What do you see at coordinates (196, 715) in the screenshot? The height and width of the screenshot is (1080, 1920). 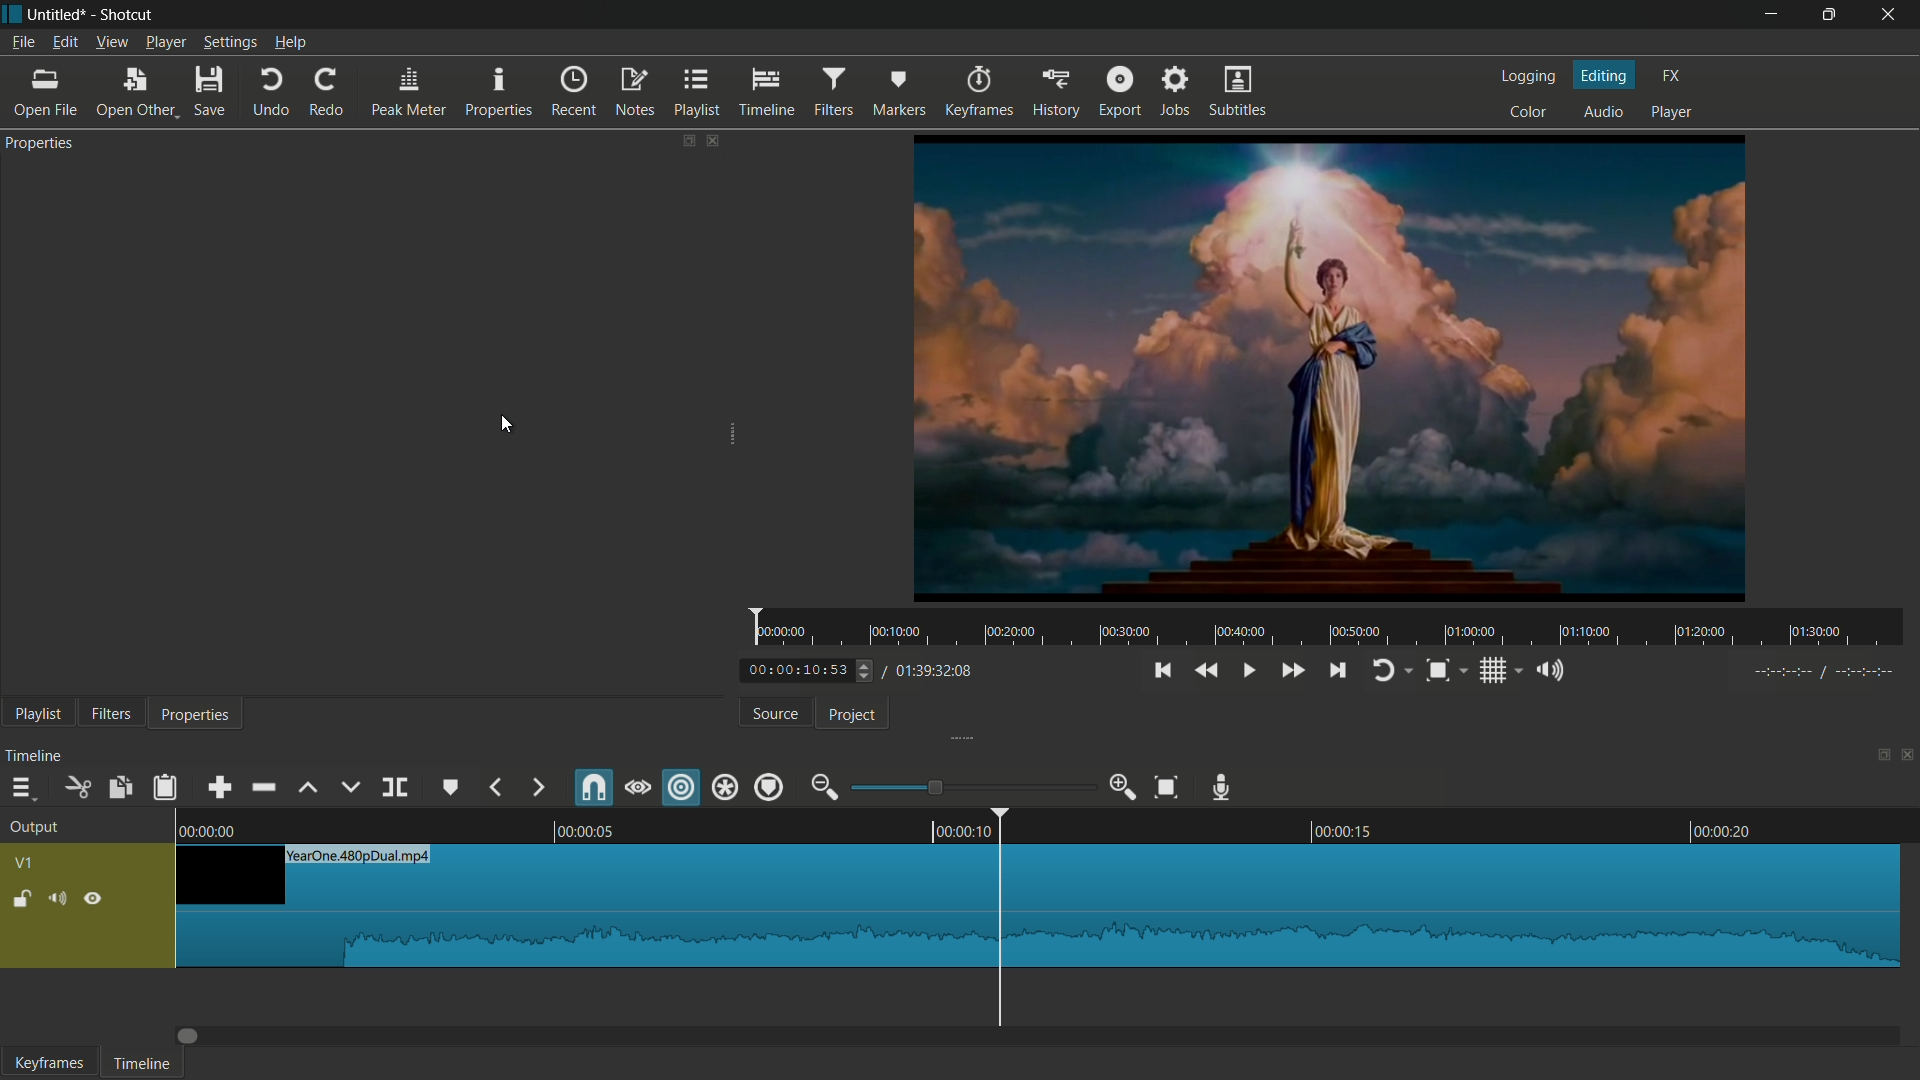 I see `properties` at bounding box center [196, 715].